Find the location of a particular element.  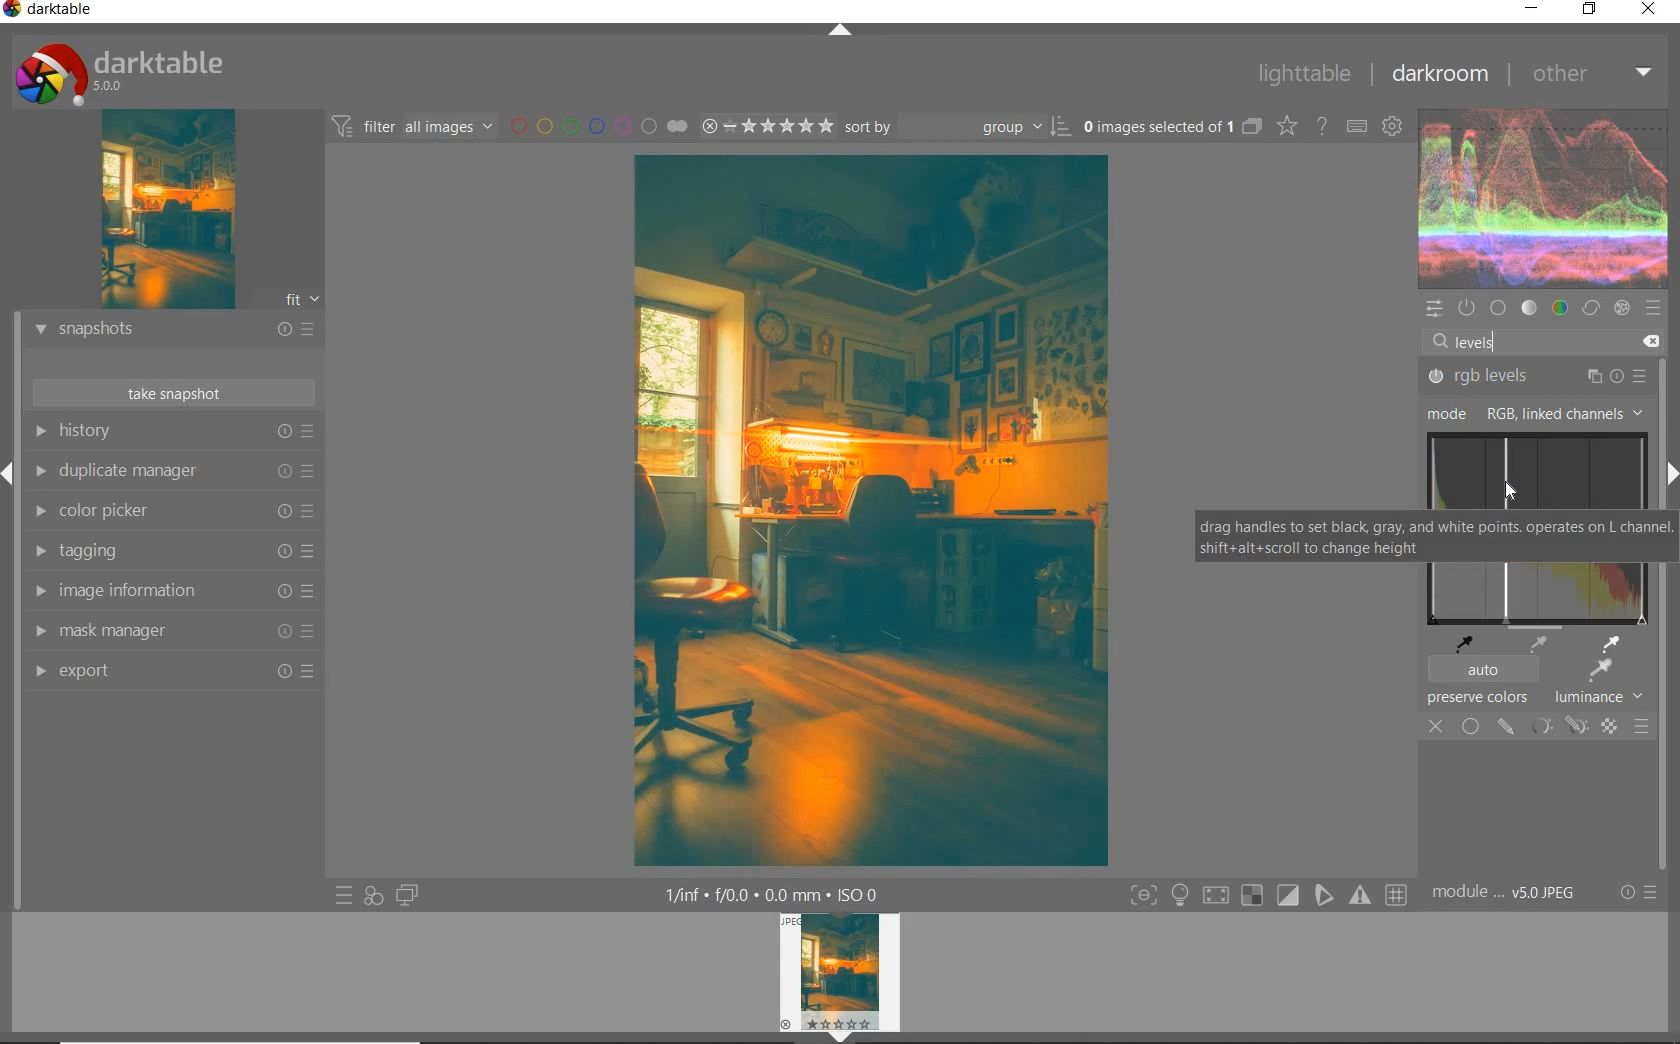

pick white point with image is located at coordinates (1615, 643).